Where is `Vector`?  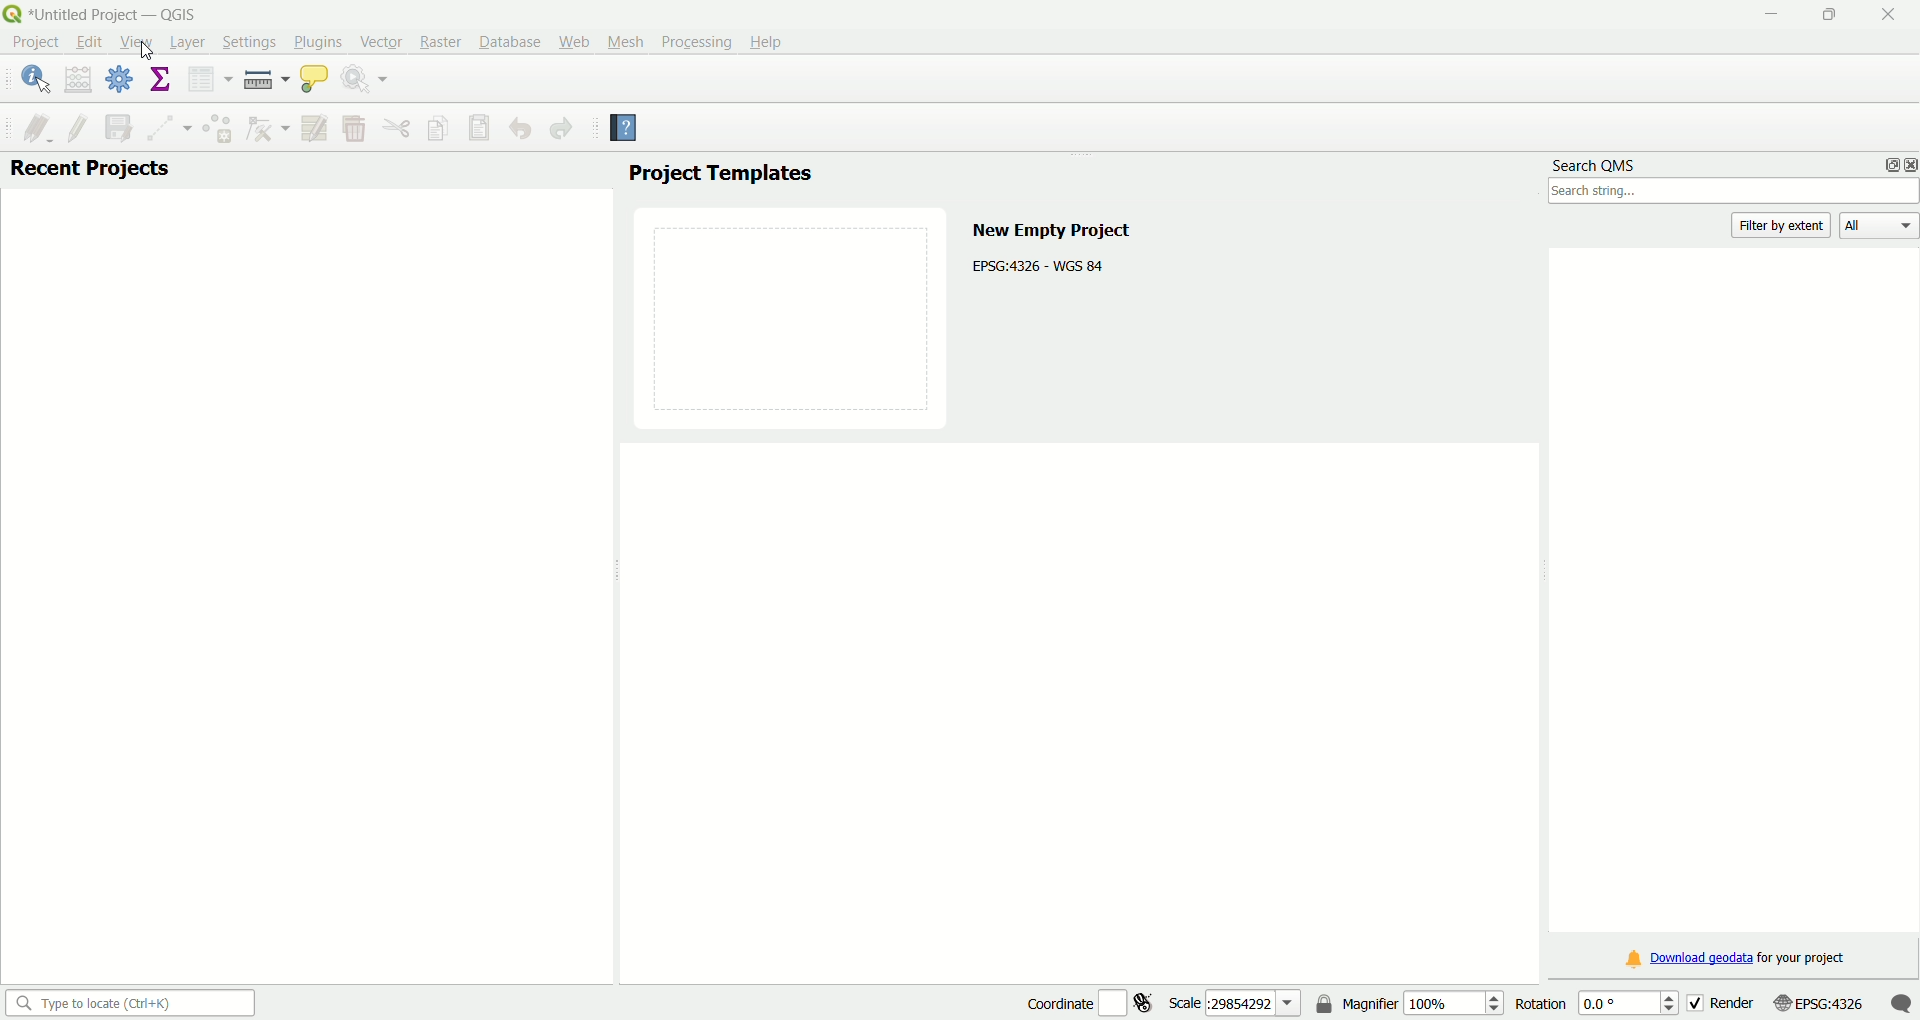
Vector is located at coordinates (379, 41).